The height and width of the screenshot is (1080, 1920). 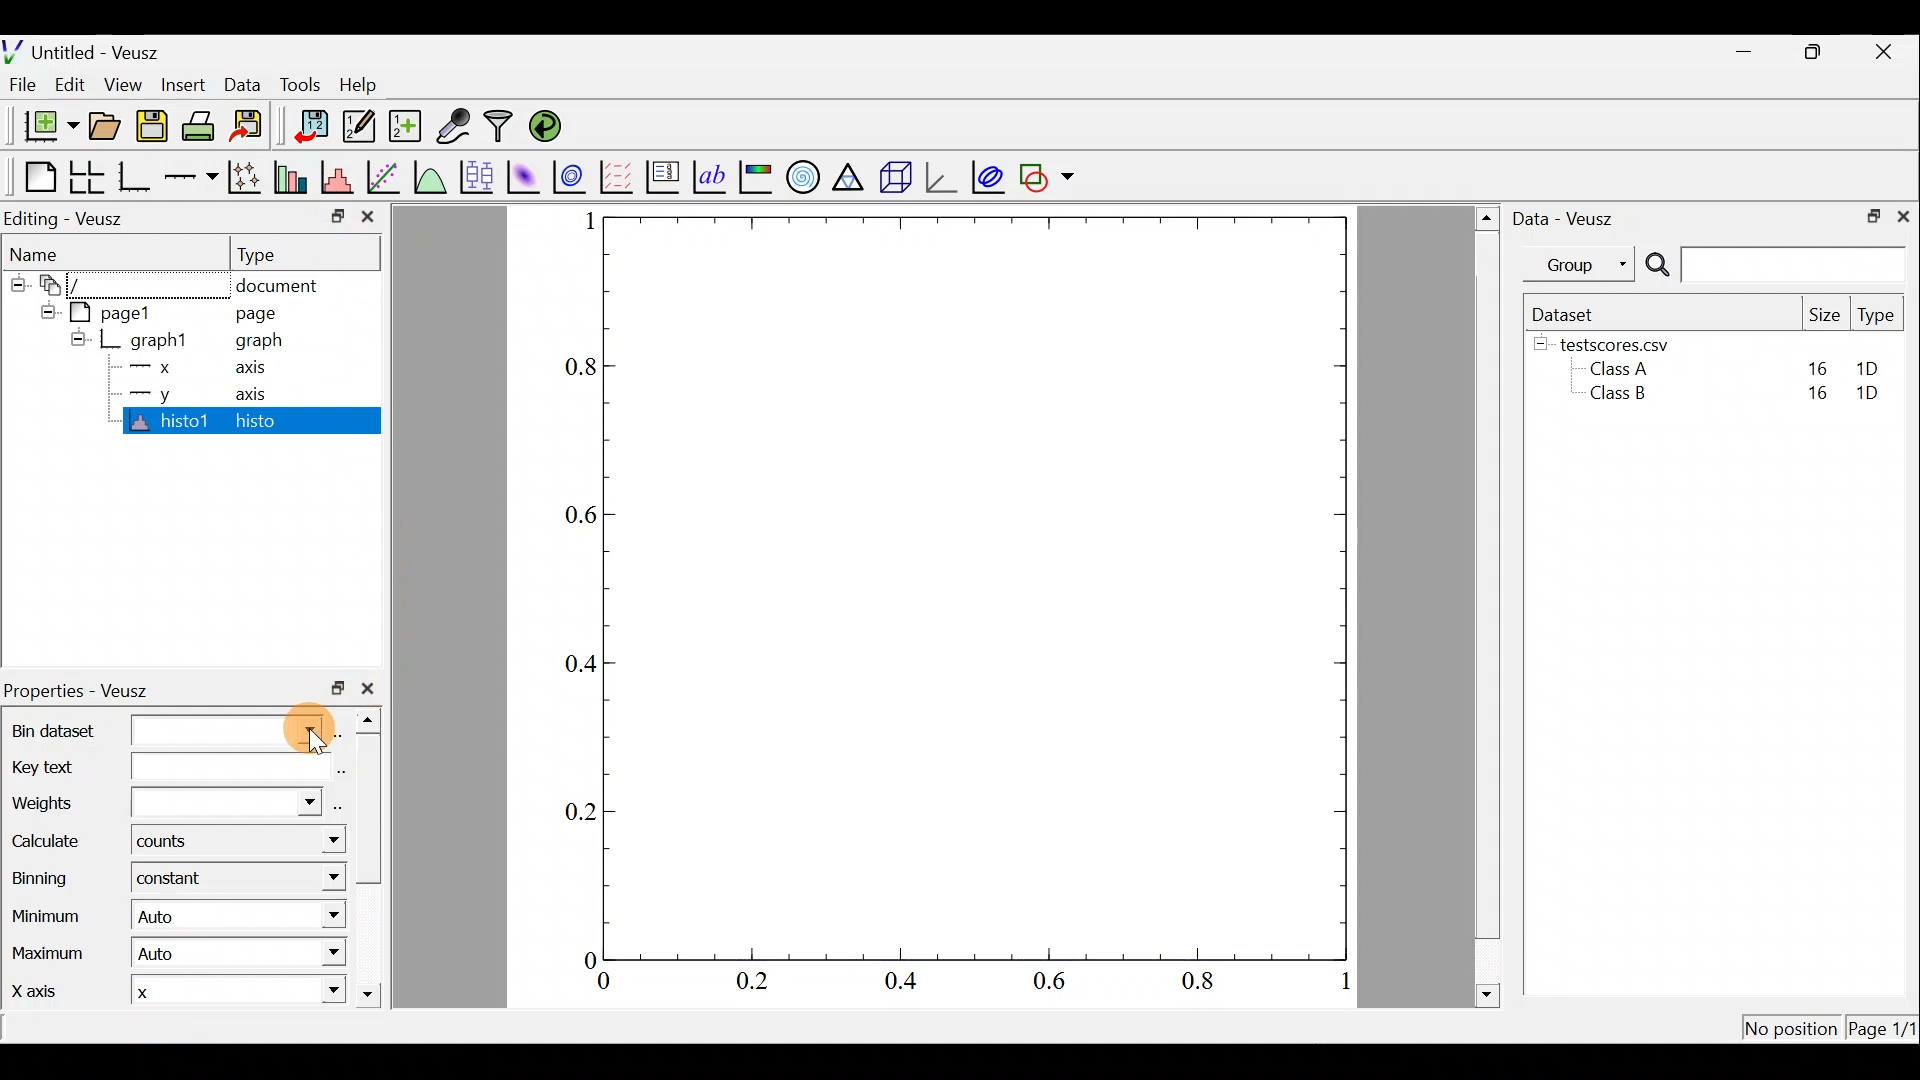 I want to click on Group, so click(x=1583, y=264).